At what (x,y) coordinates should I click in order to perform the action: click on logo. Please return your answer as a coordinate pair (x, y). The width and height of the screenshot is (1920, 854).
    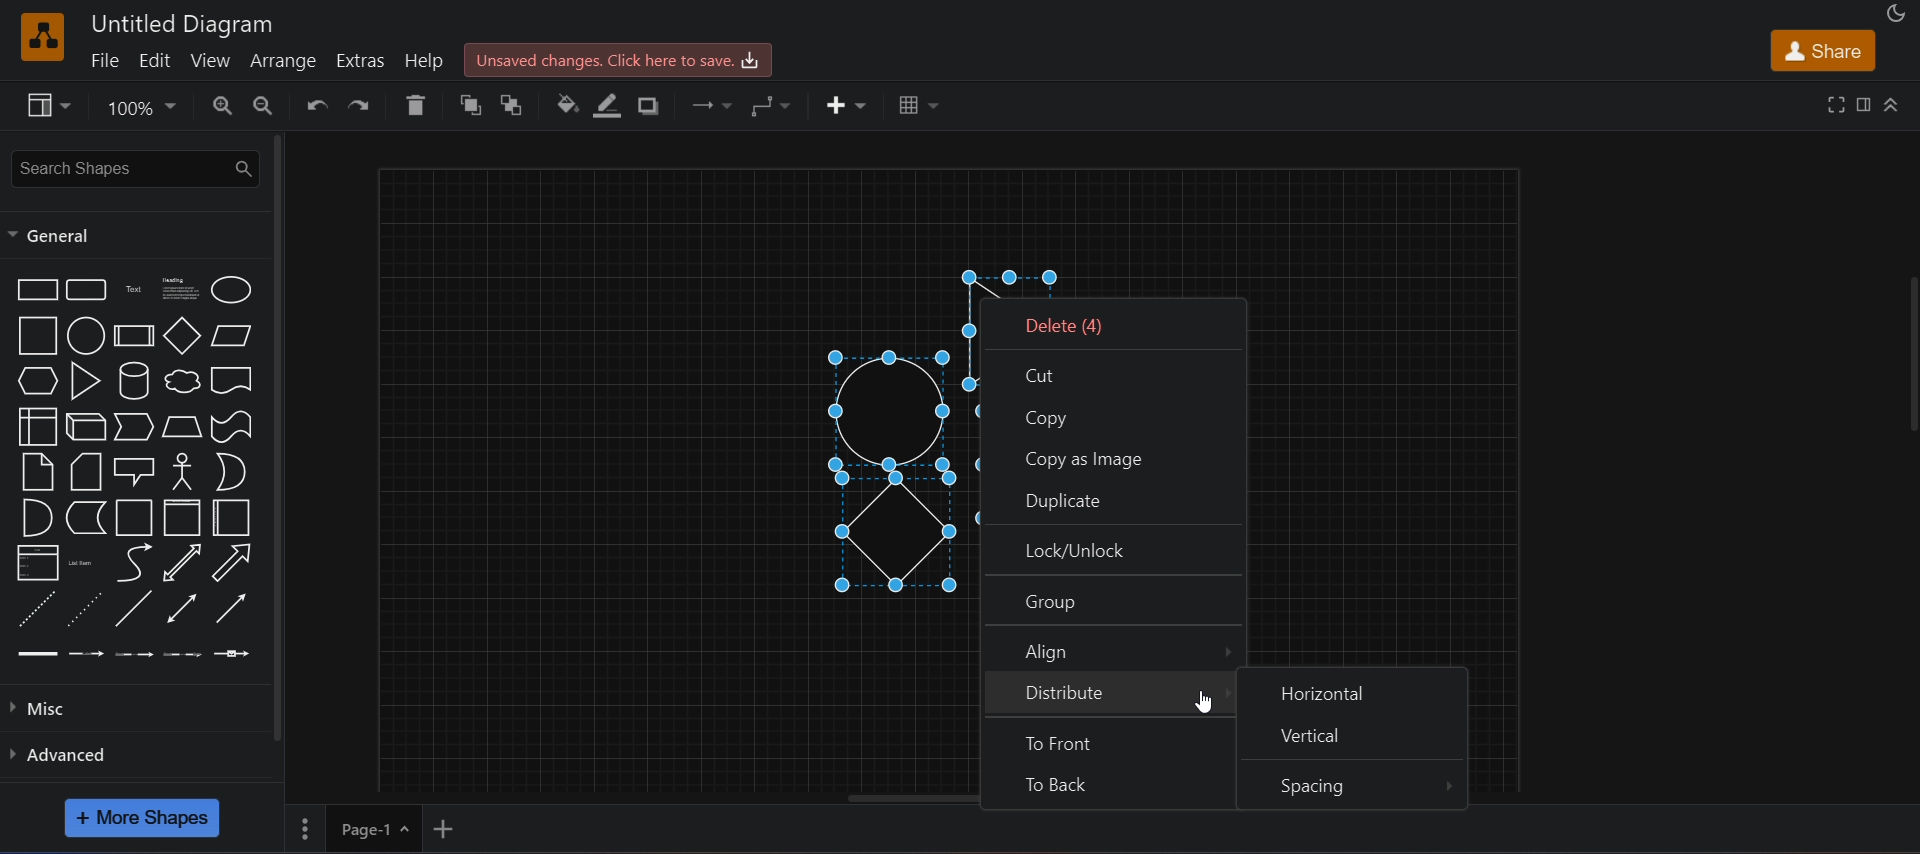
    Looking at the image, I should click on (43, 36).